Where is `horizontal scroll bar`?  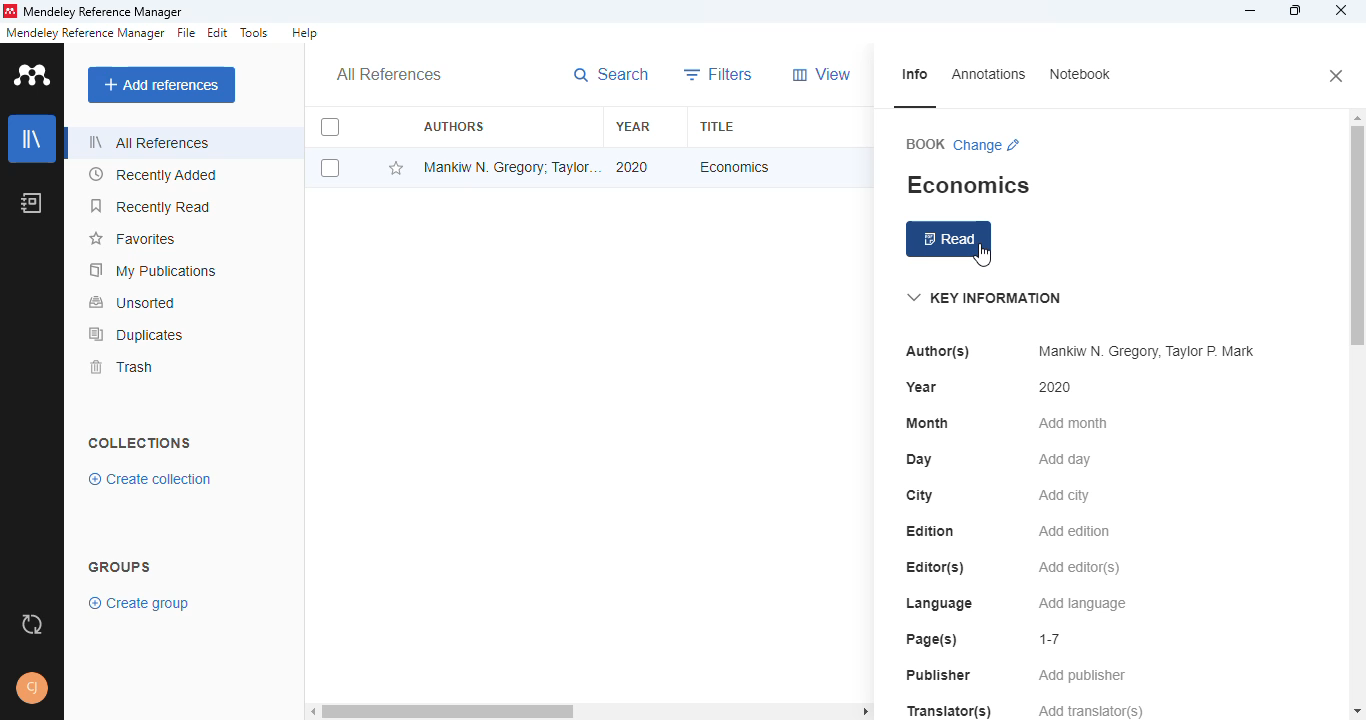
horizontal scroll bar is located at coordinates (451, 712).